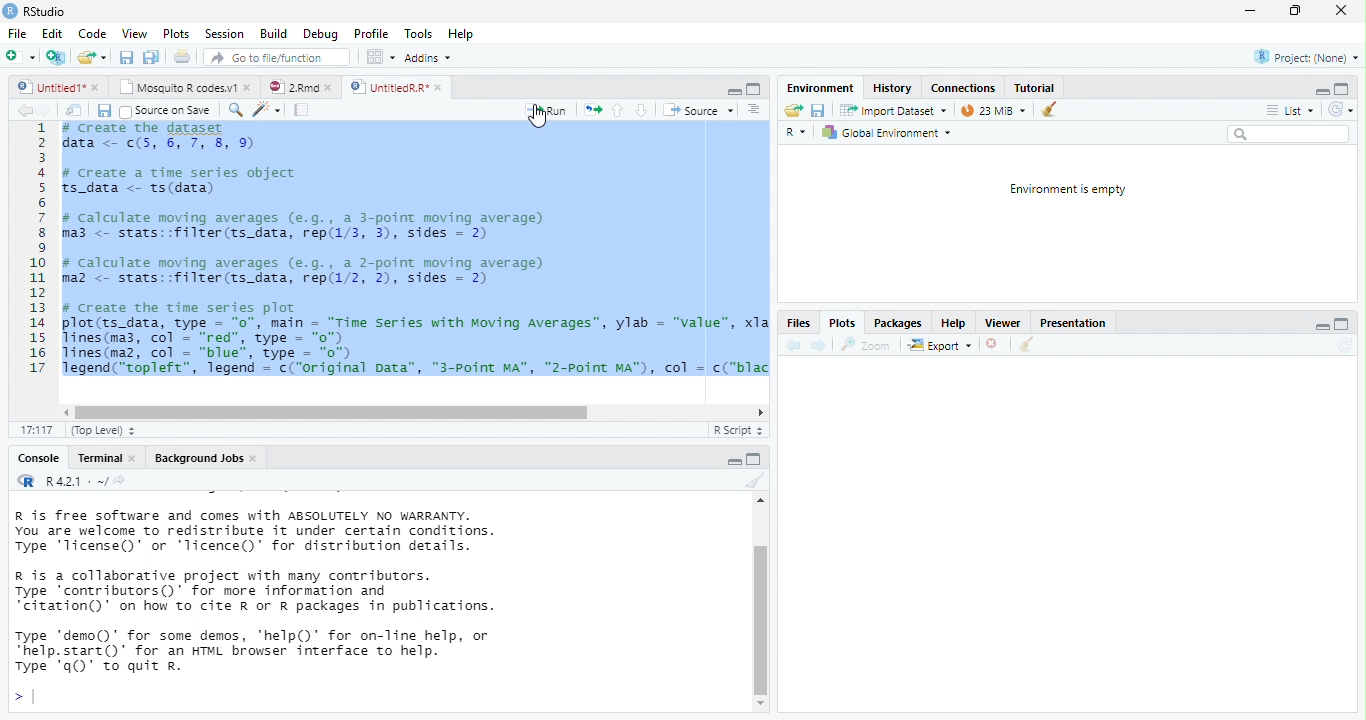 Image resolution: width=1366 pixels, height=720 pixels. Describe the element at coordinates (164, 111) in the screenshot. I see `Source on Save` at that location.